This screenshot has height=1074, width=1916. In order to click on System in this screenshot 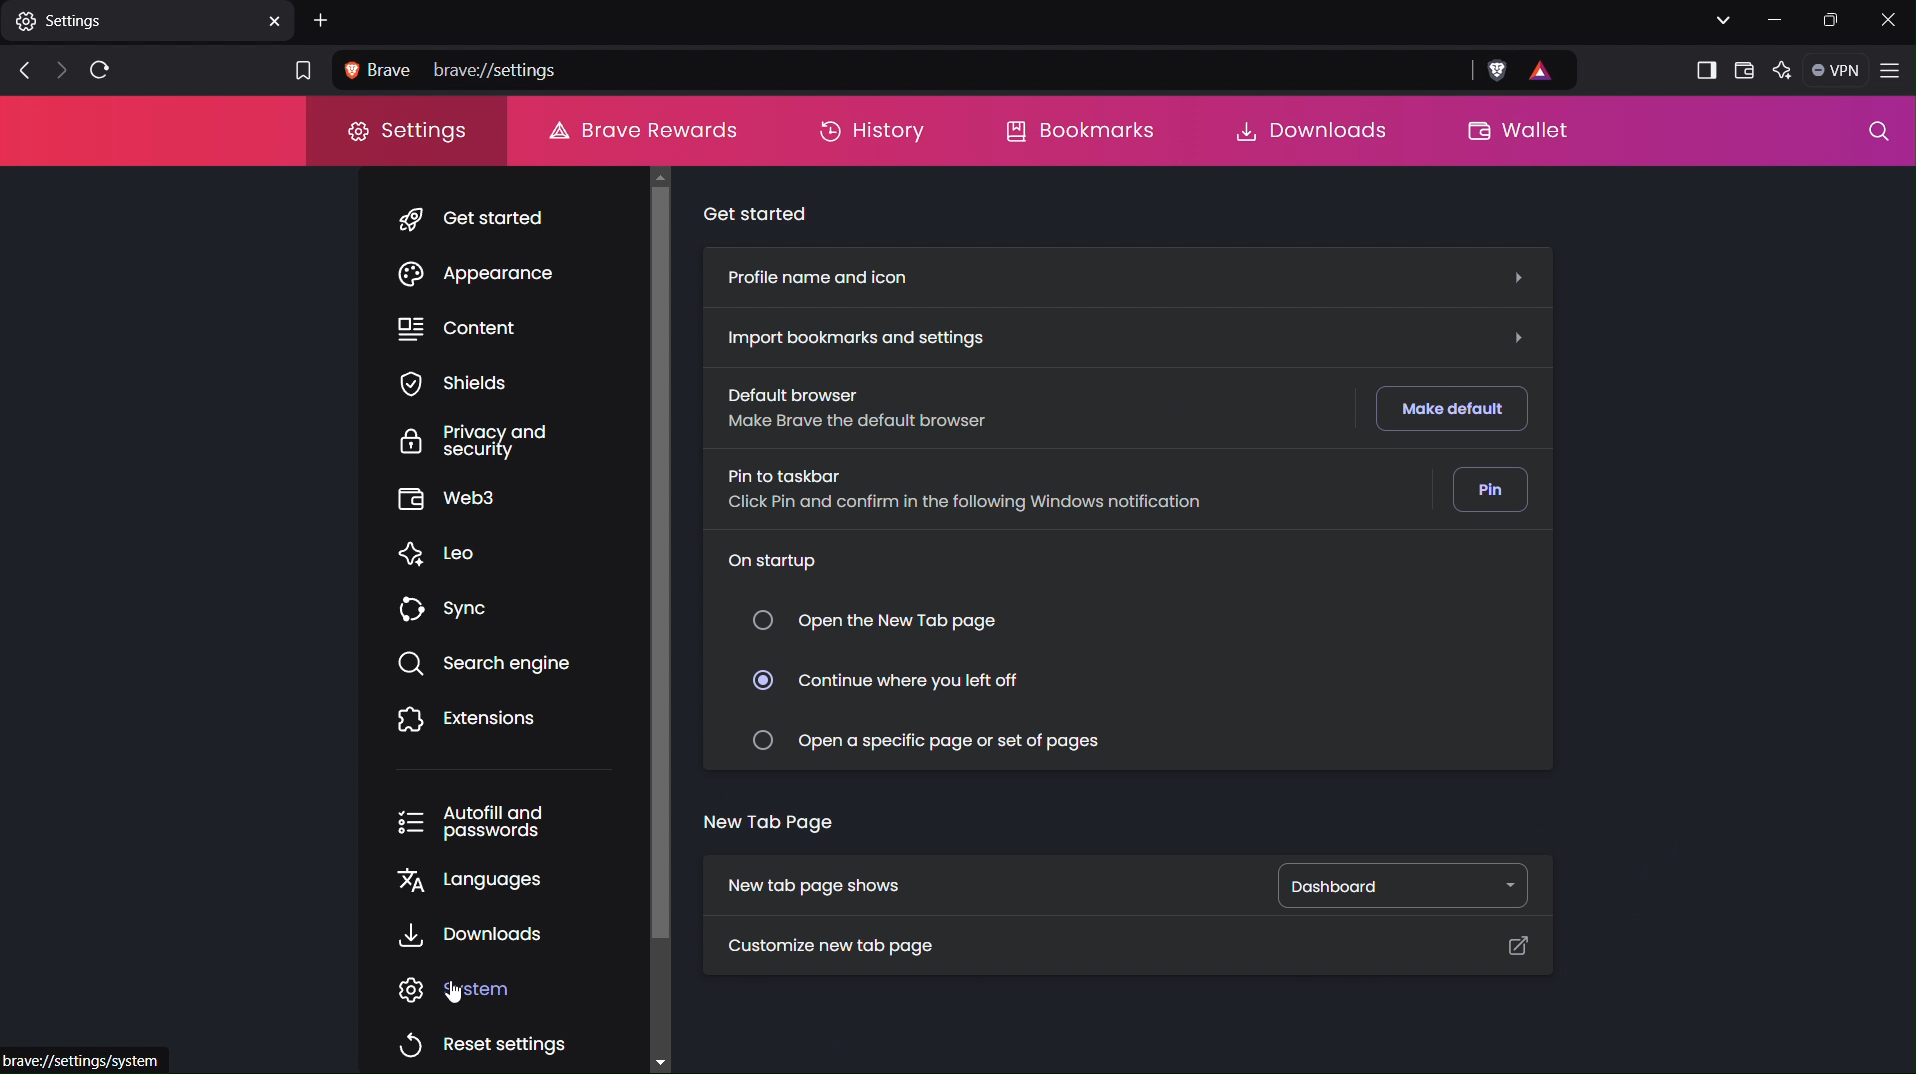, I will do `click(458, 989)`.